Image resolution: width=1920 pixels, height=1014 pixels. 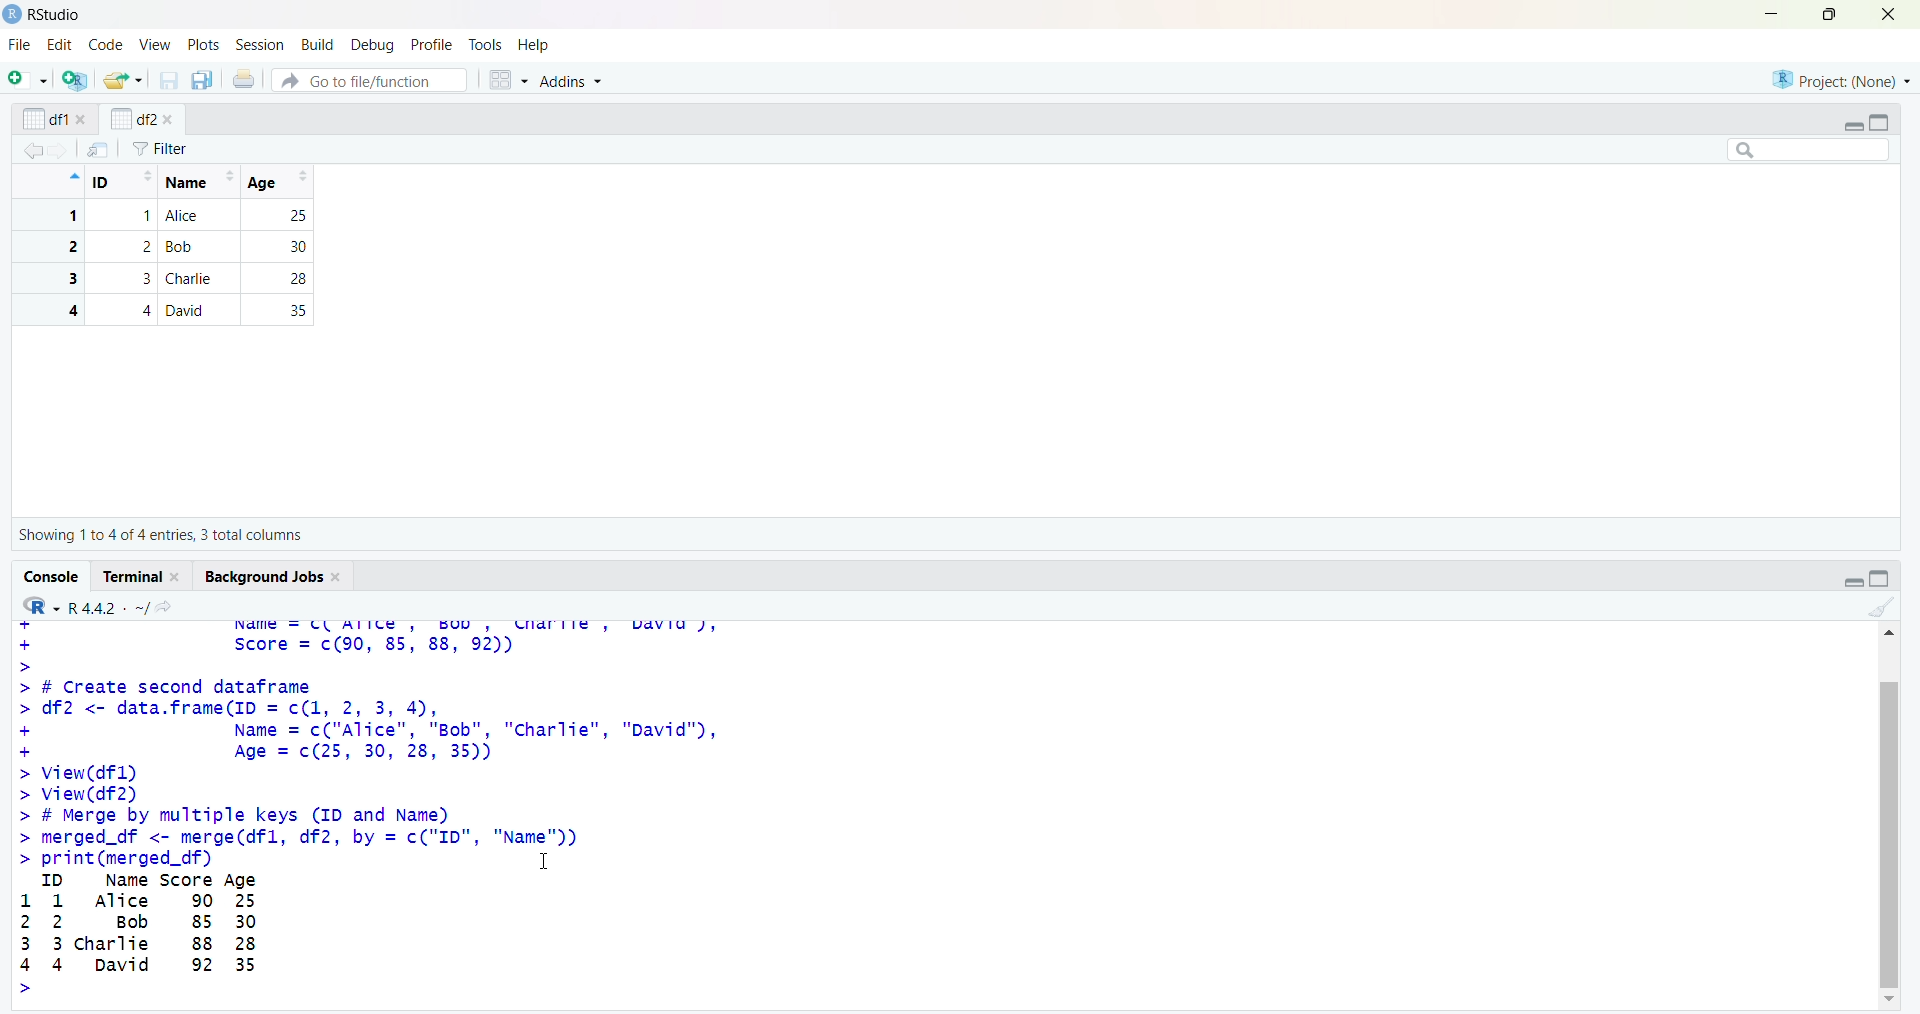 I want to click on Background jobs, so click(x=264, y=577).